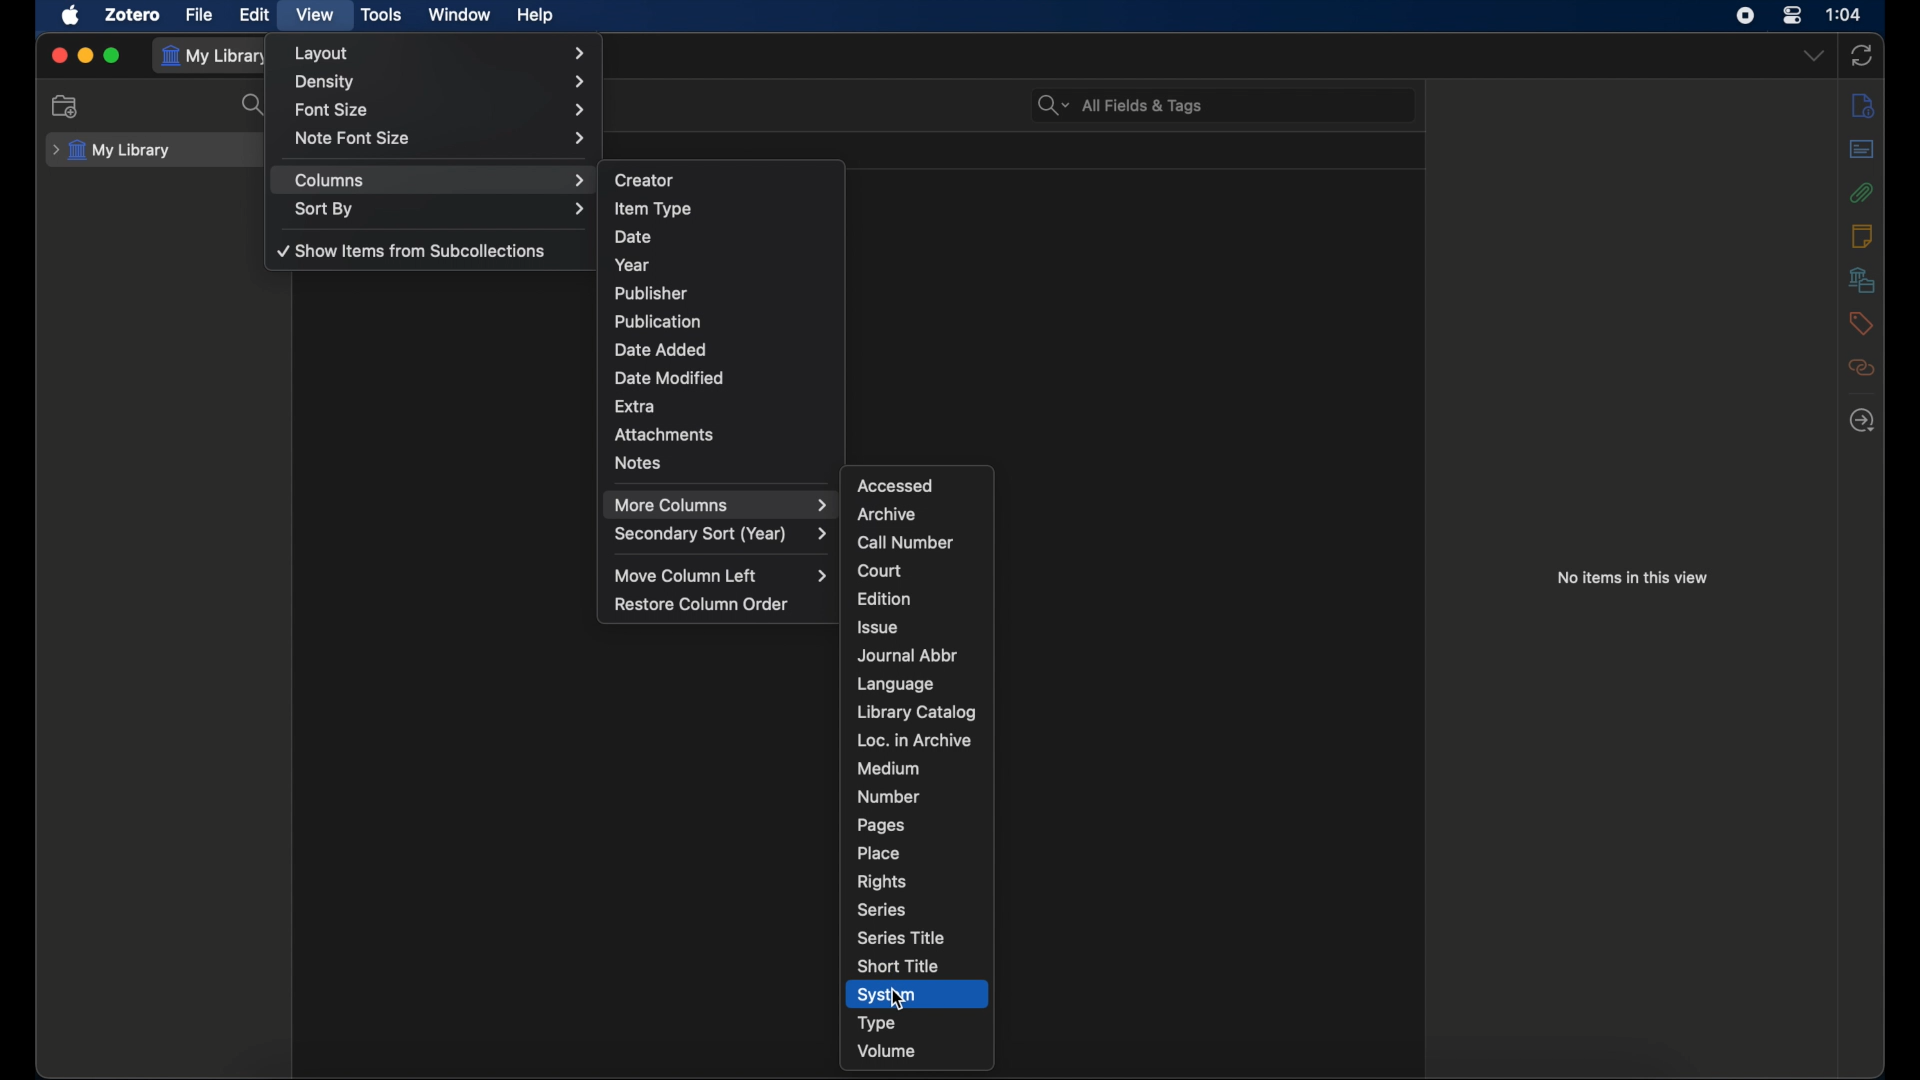  Describe the element at coordinates (458, 15) in the screenshot. I see `window` at that location.